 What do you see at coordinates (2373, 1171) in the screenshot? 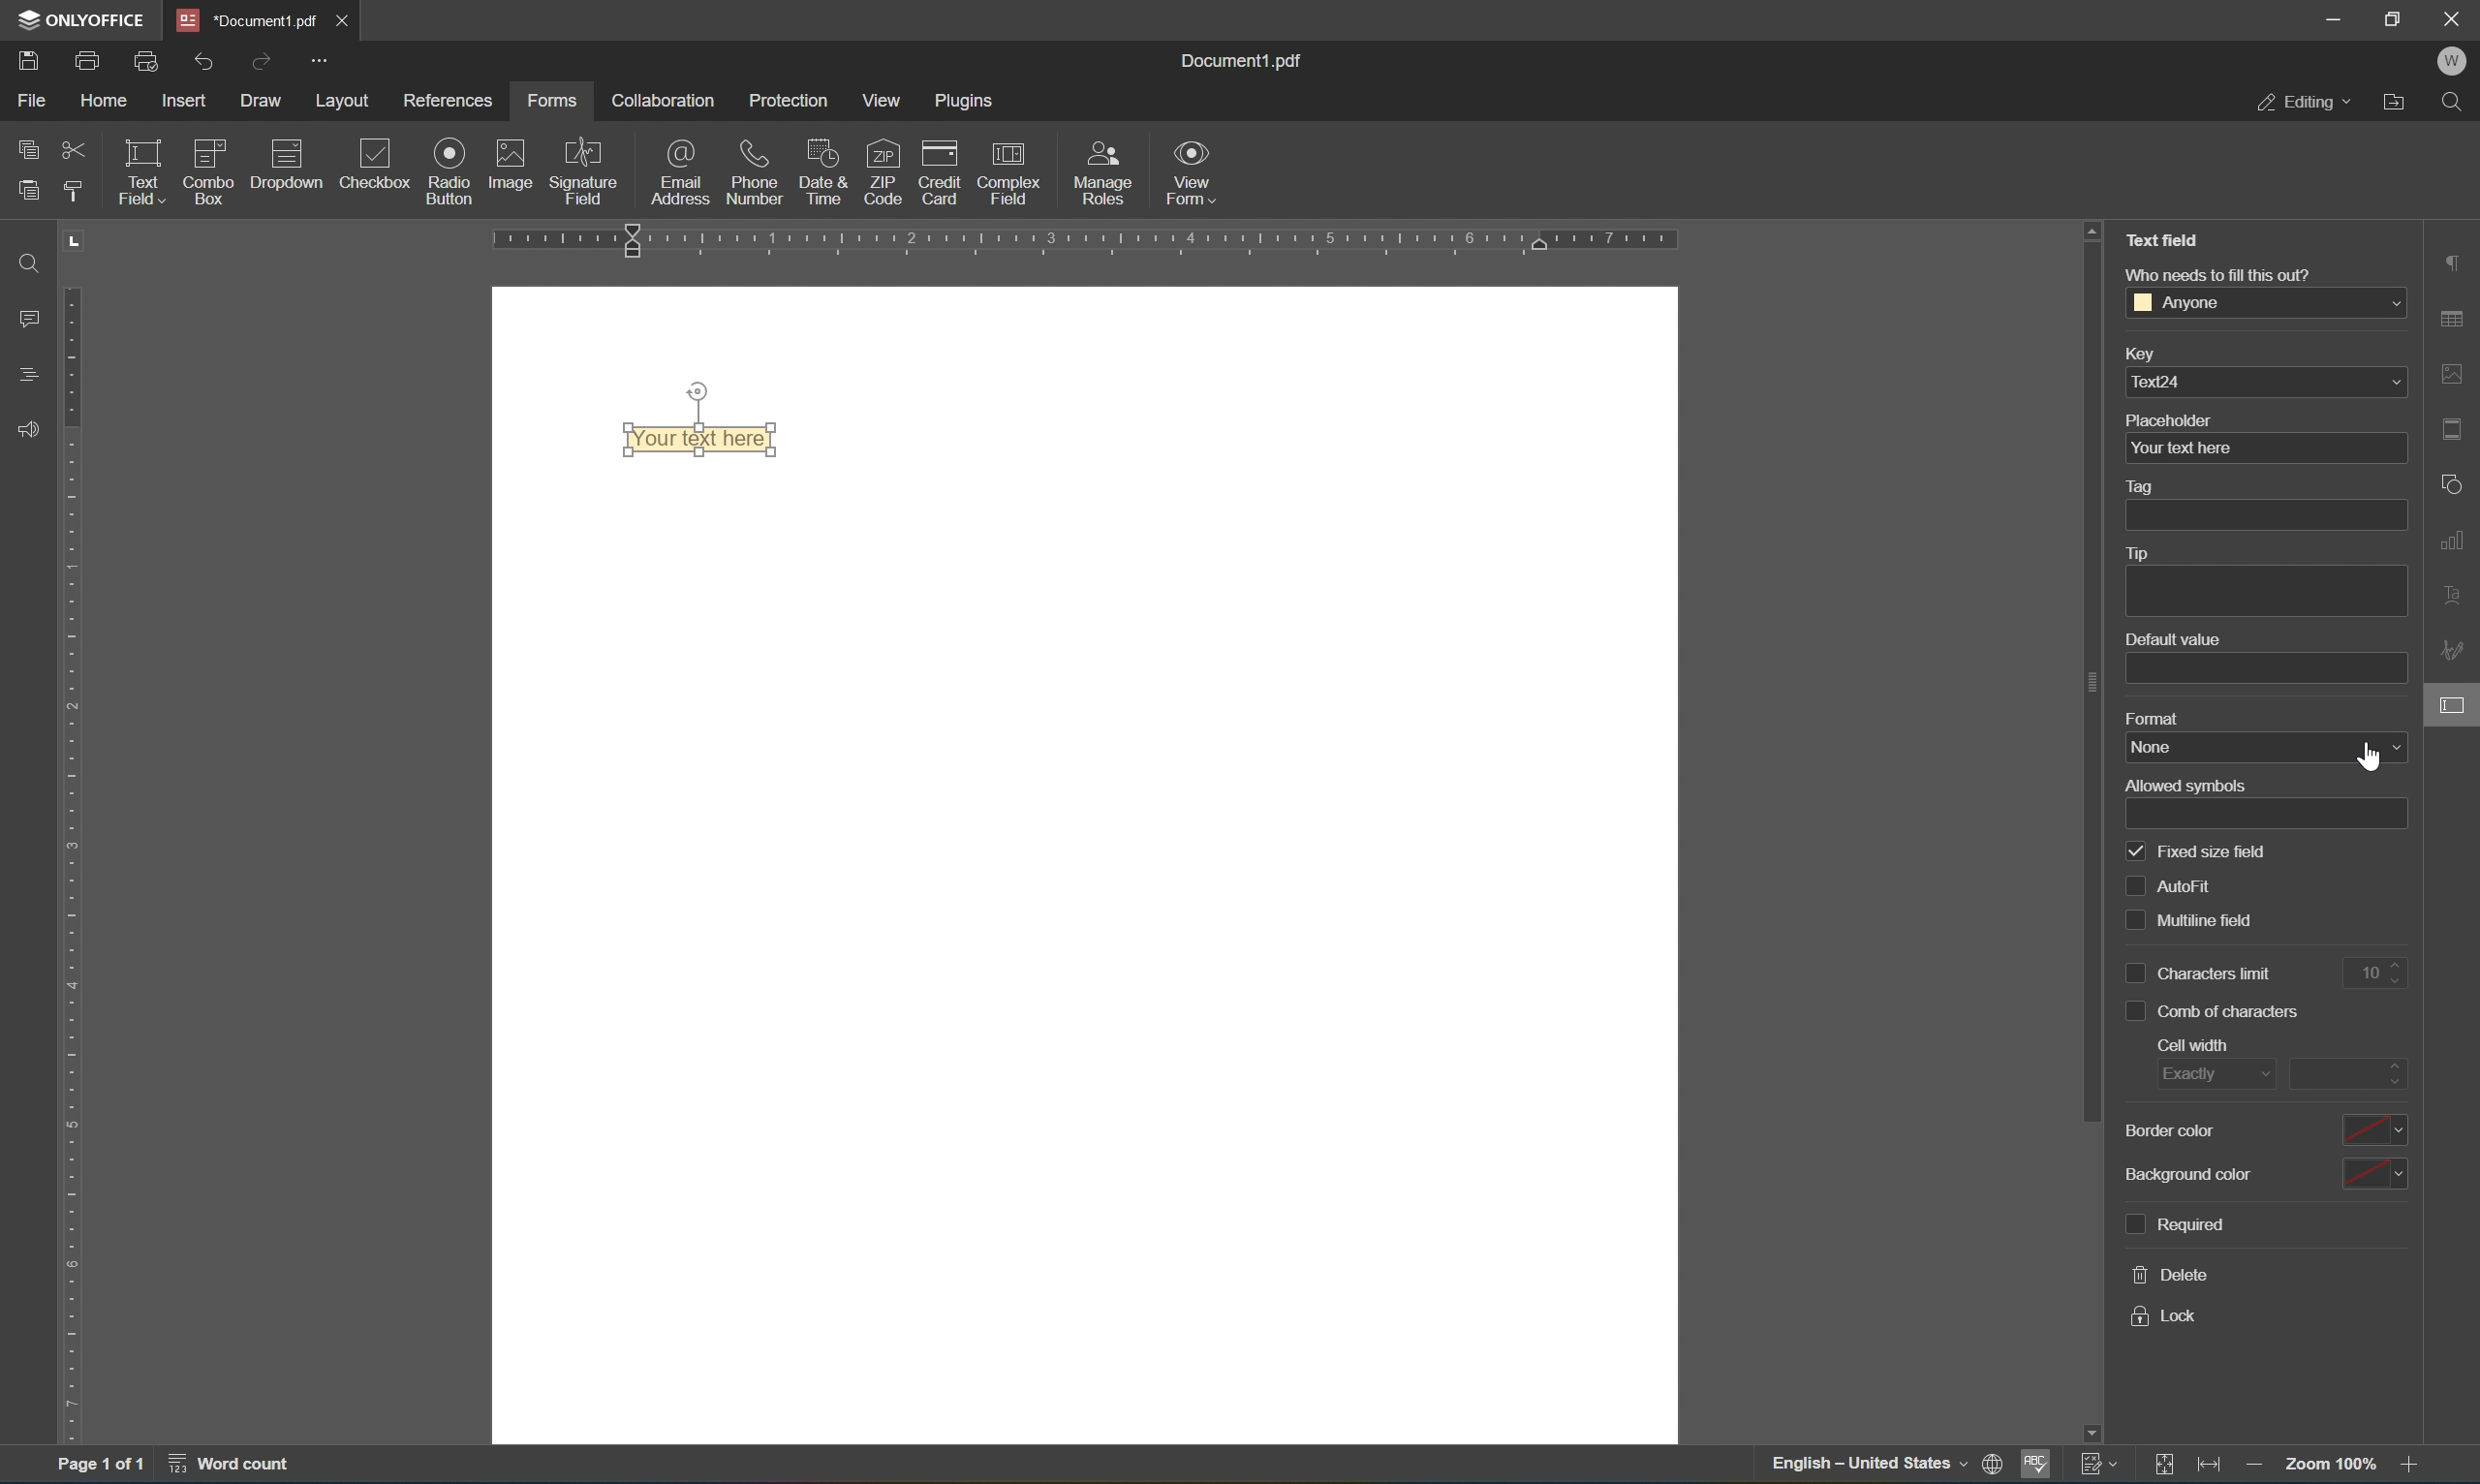
I see `select background color` at bounding box center [2373, 1171].